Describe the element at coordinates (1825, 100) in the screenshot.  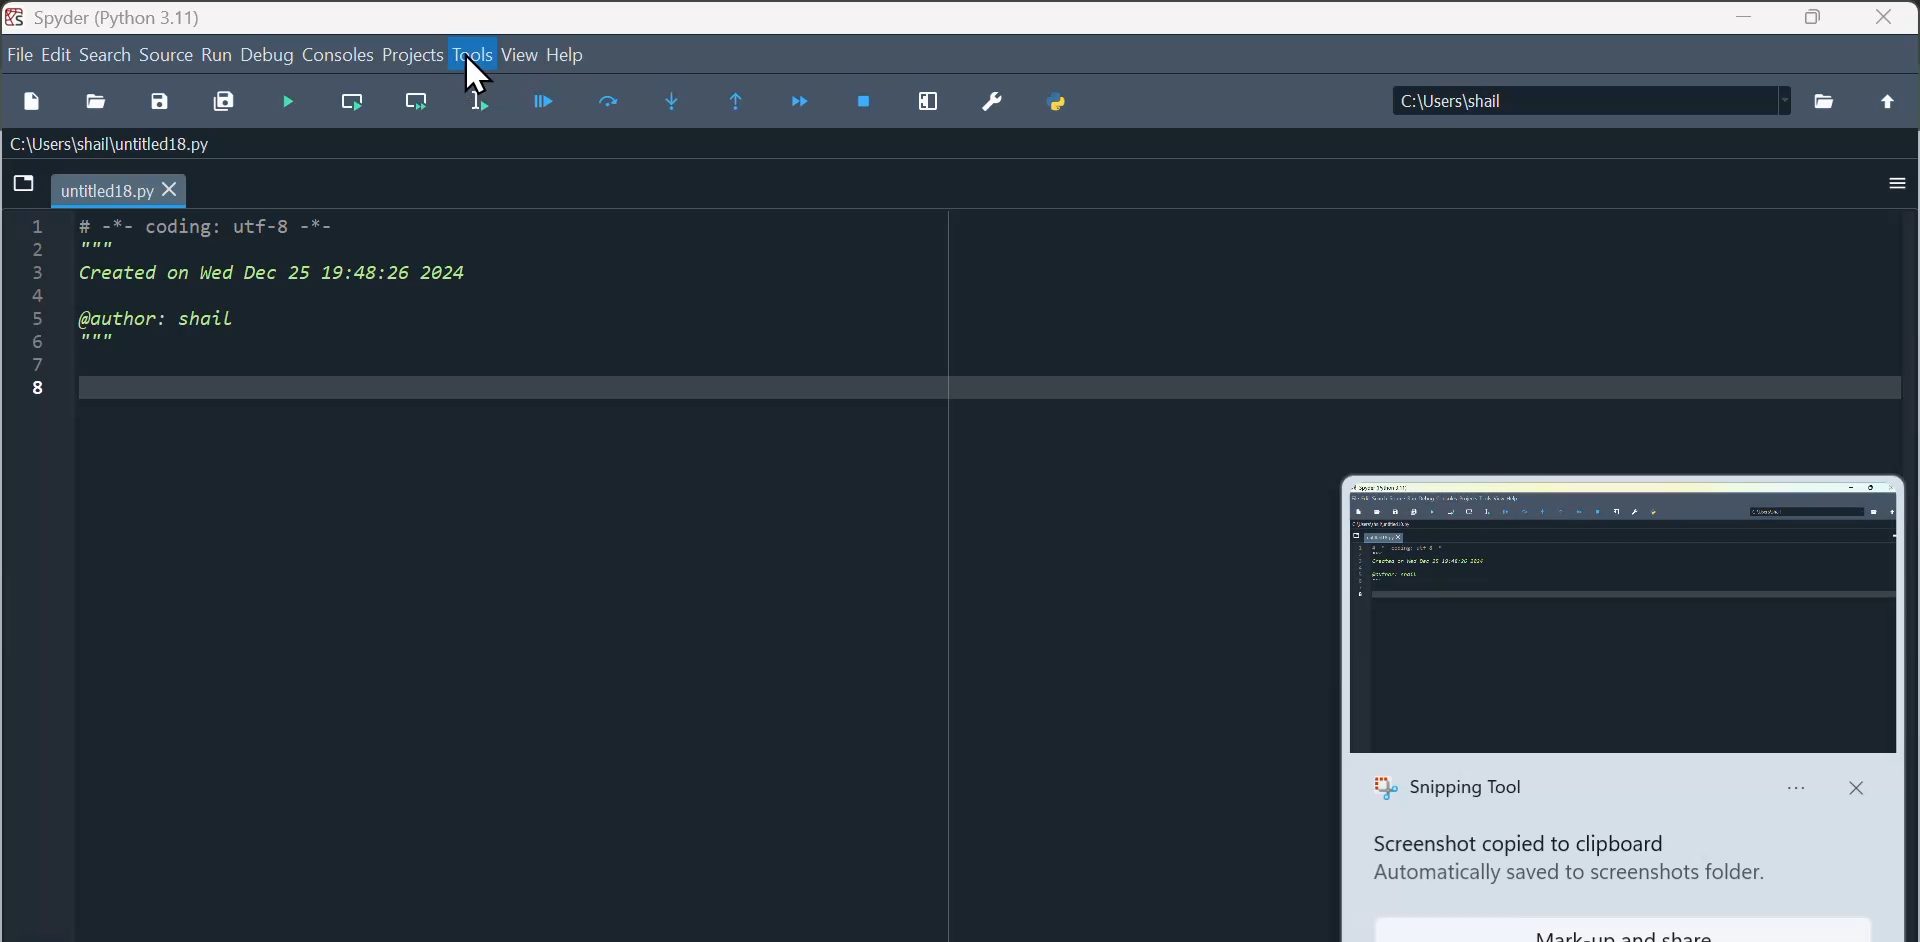
I see `browse folder` at that location.